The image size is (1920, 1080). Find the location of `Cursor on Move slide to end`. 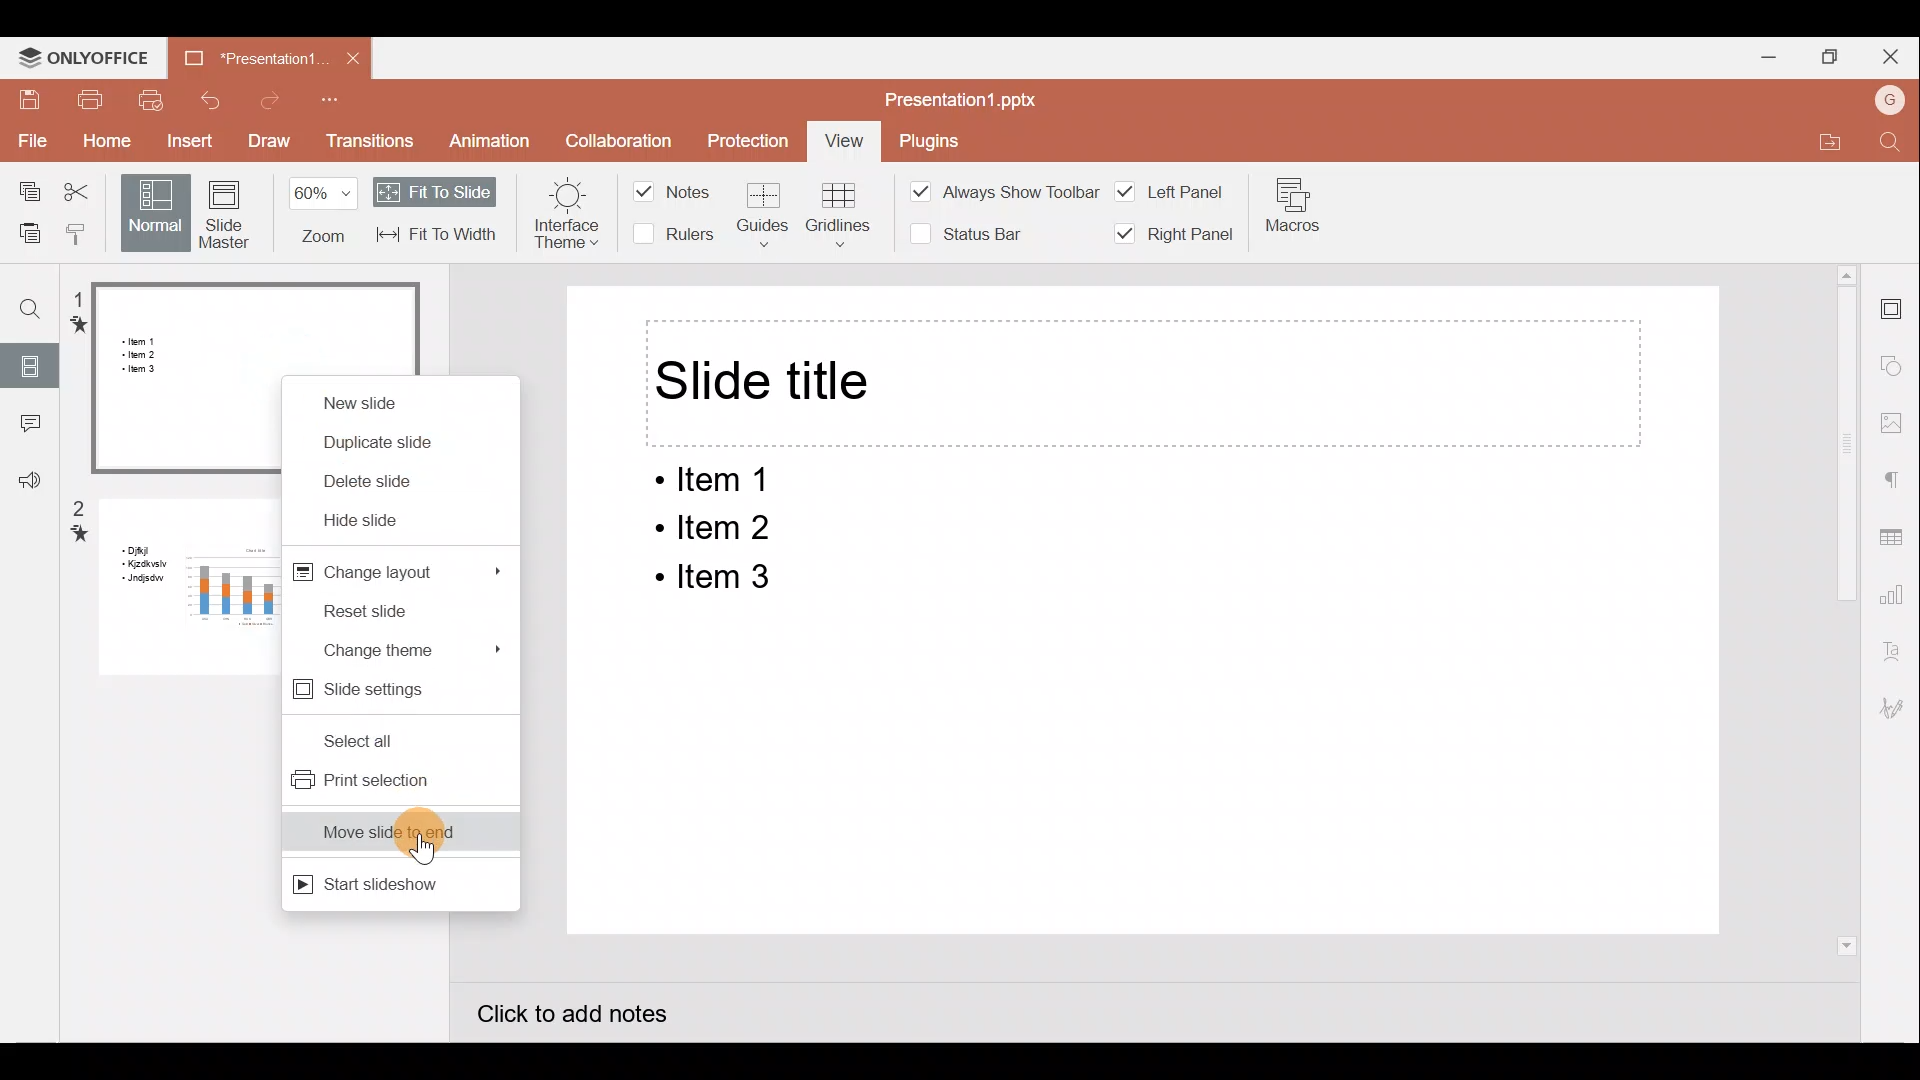

Cursor on Move slide to end is located at coordinates (422, 854).